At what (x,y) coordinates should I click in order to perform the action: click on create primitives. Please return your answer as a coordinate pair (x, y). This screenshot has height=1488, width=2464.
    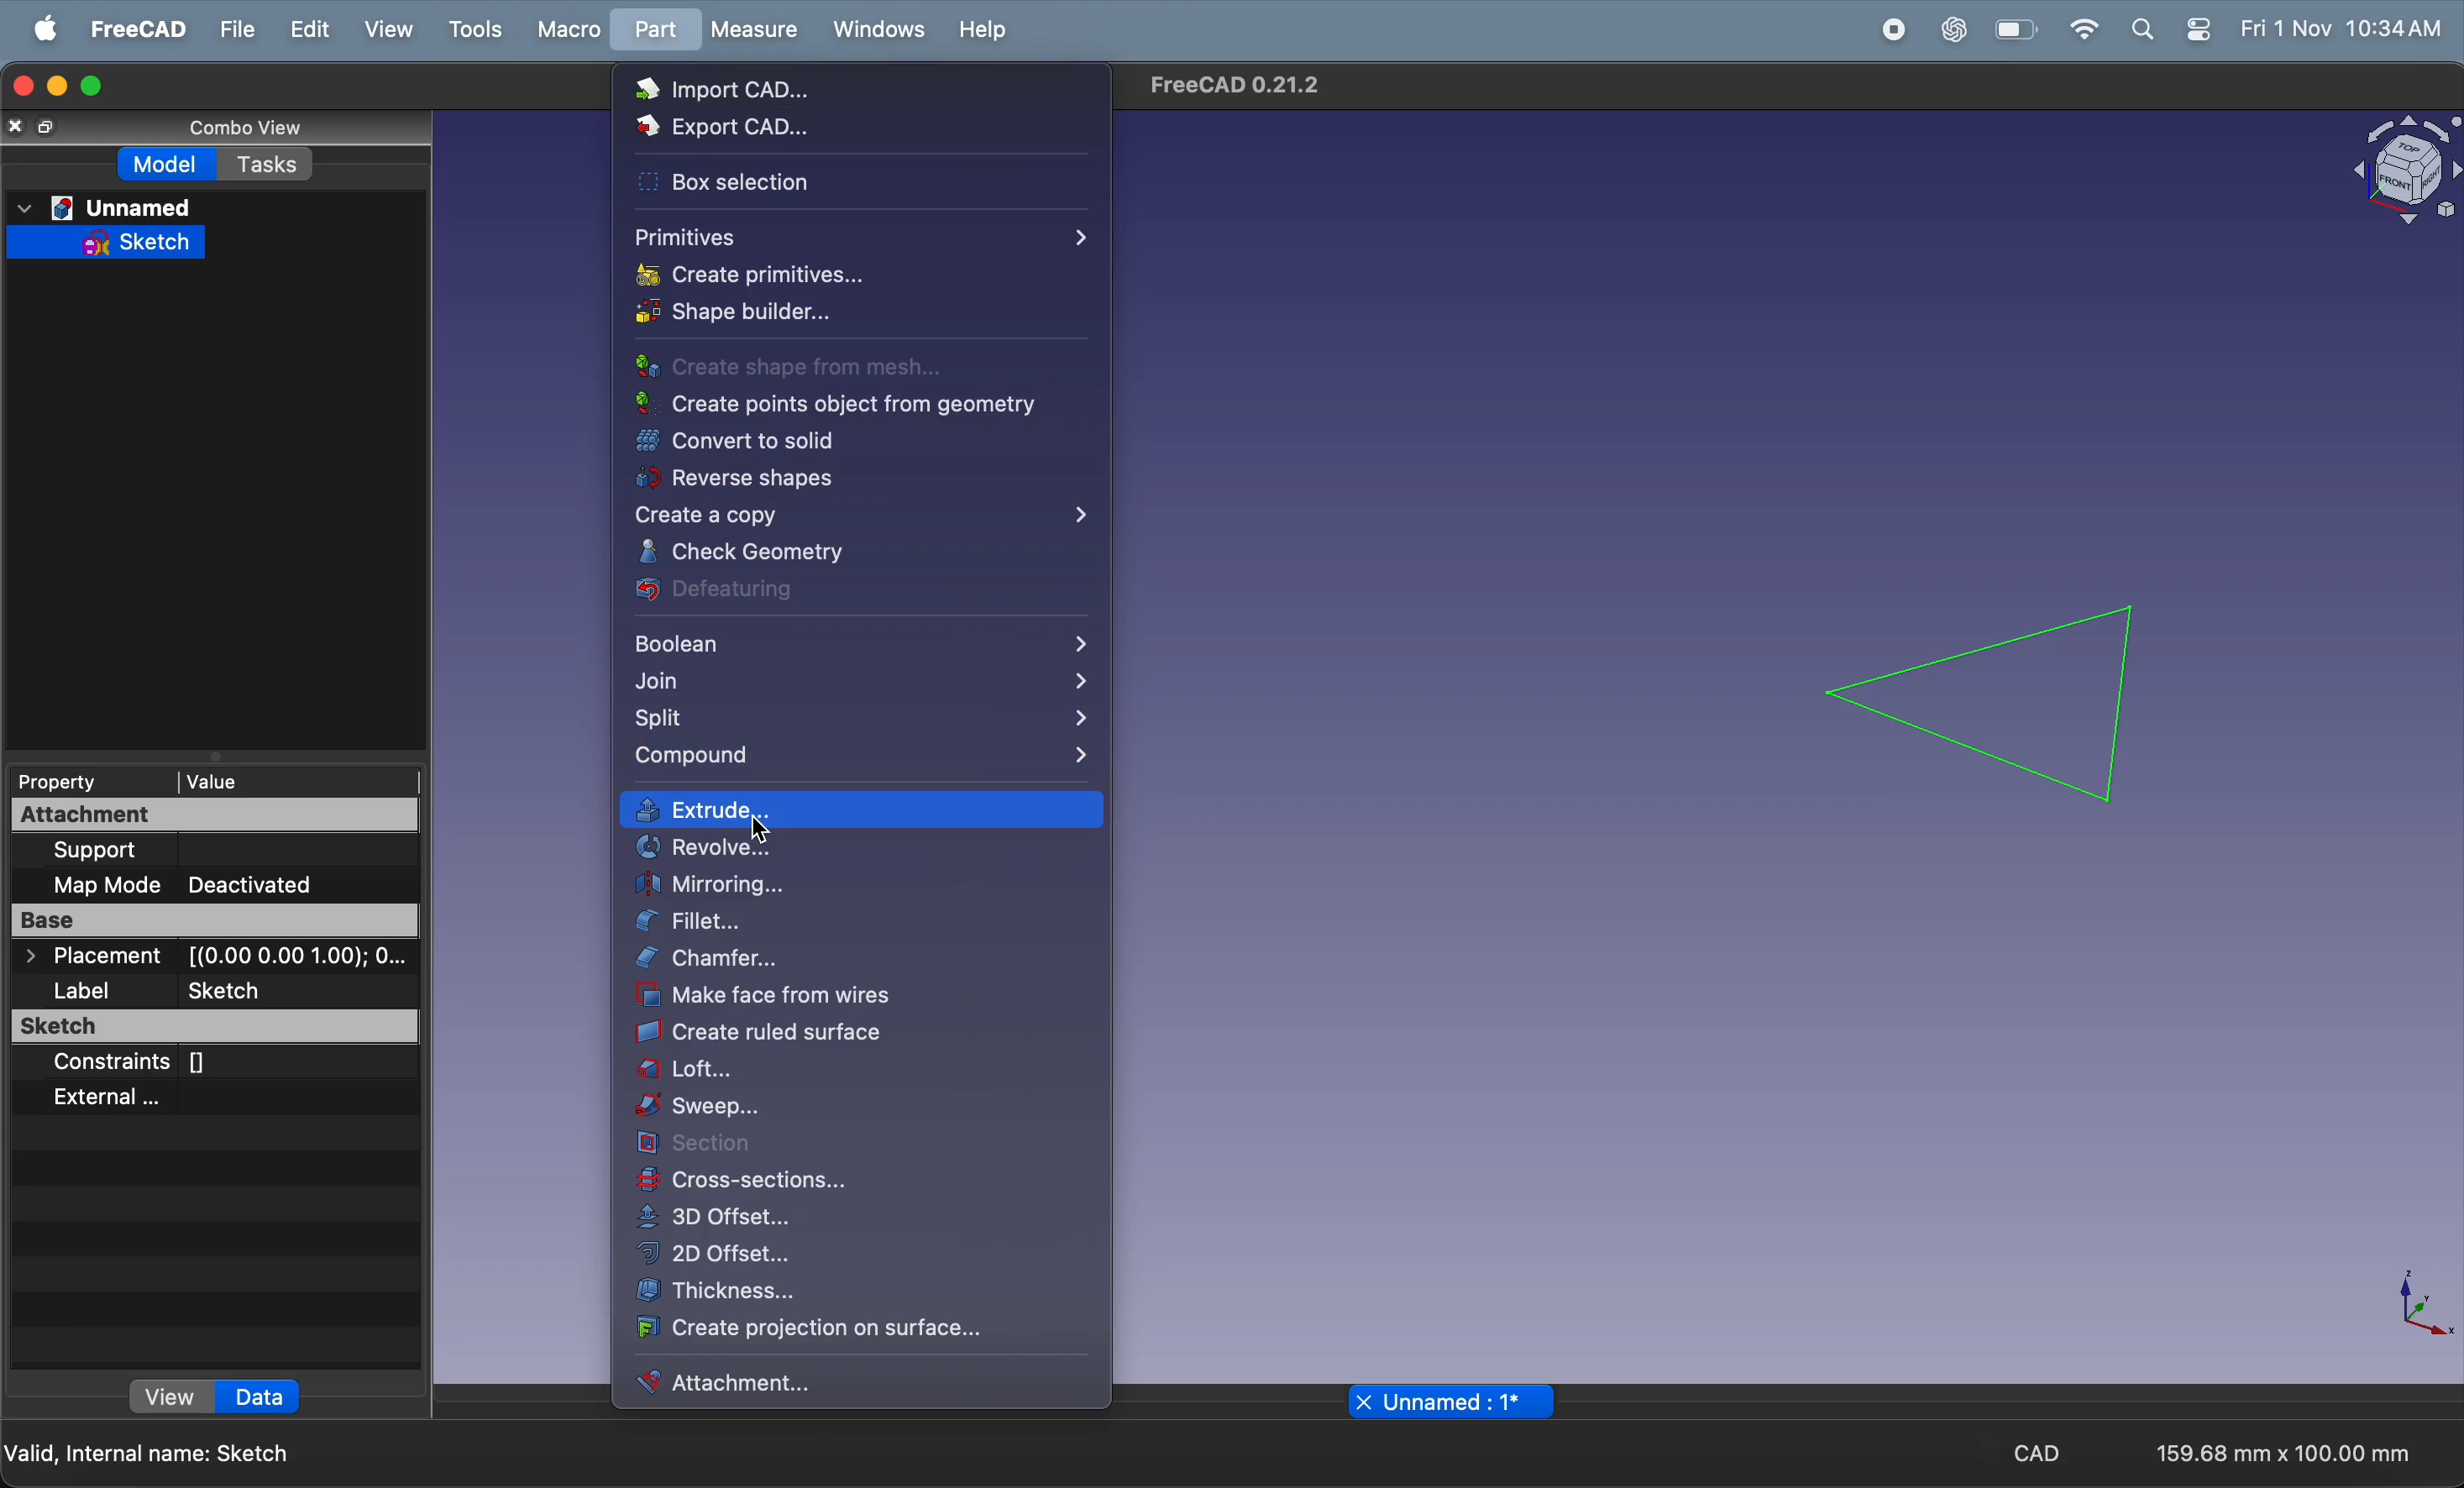
    Looking at the image, I should click on (803, 278).